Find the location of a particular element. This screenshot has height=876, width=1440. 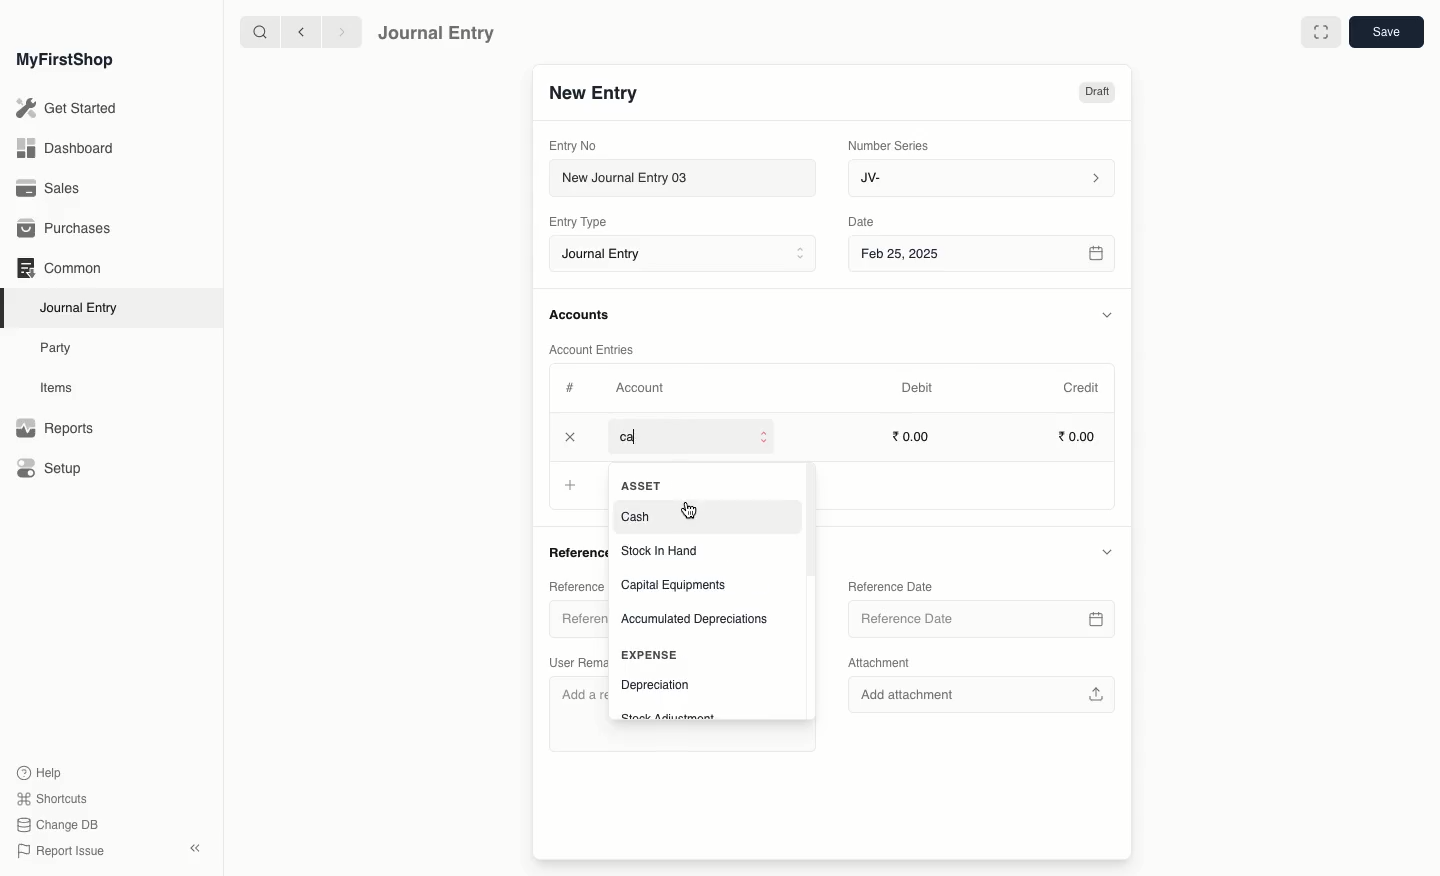

Ca is located at coordinates (637, 437).